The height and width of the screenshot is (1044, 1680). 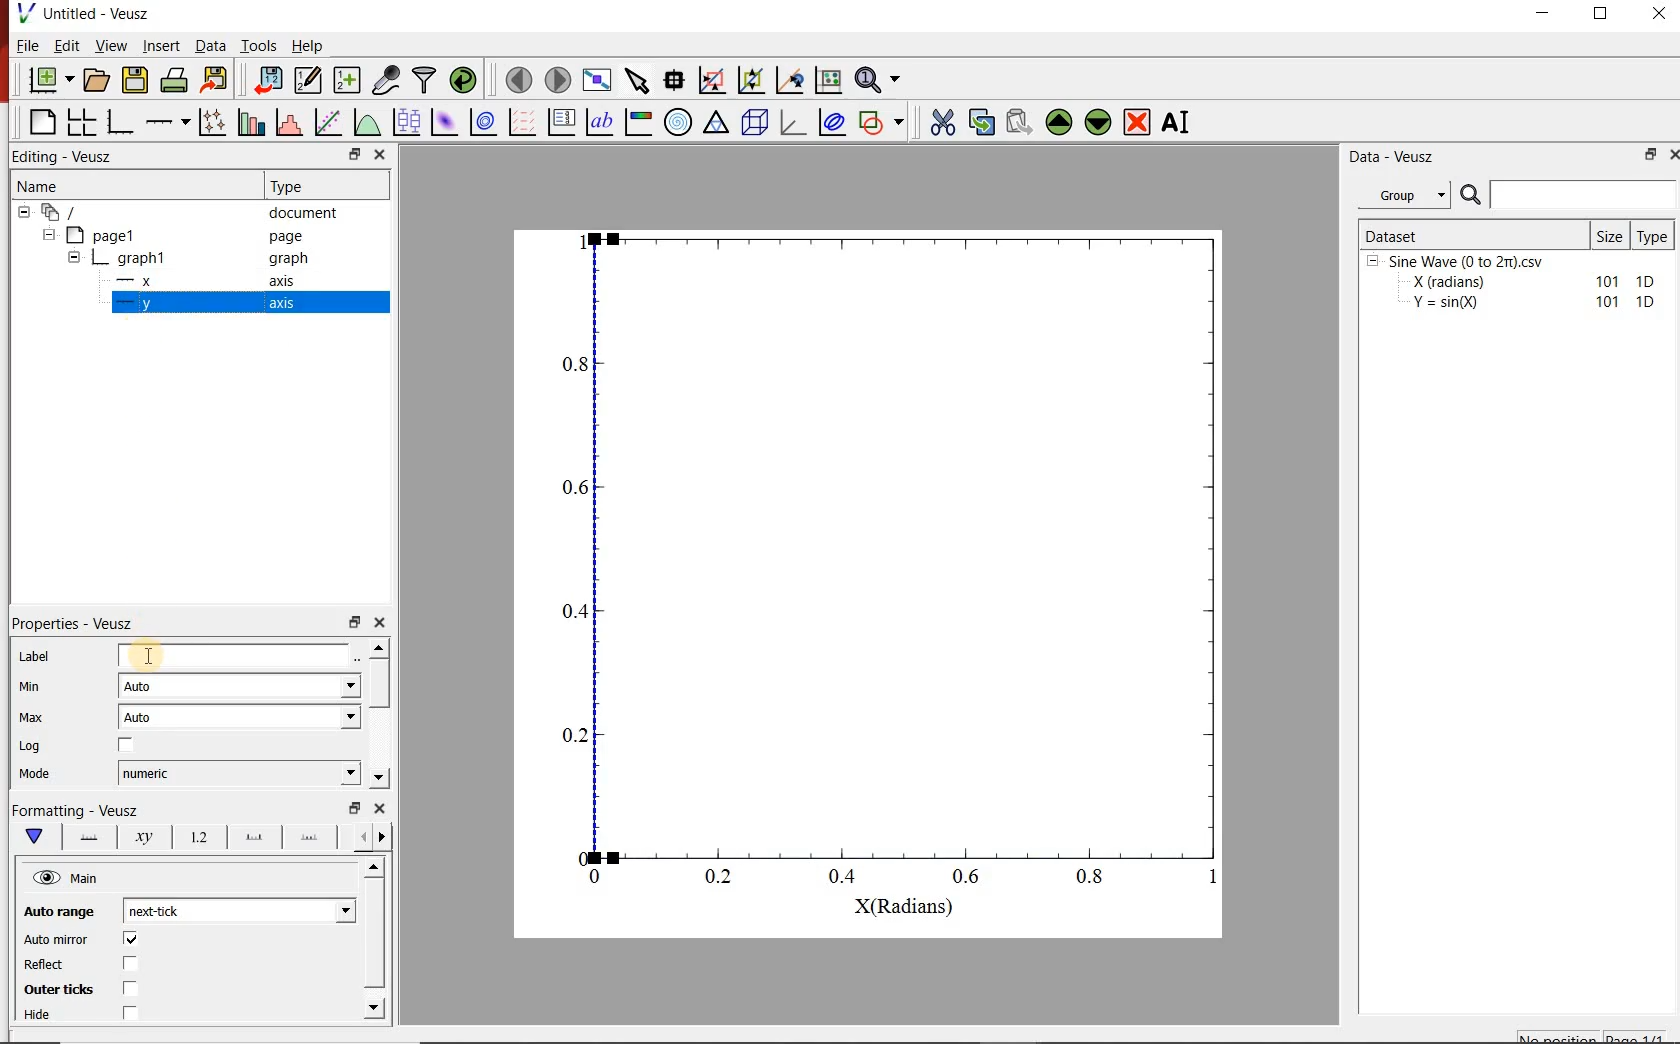 I want to click on cut, so click(x=943, y=120).